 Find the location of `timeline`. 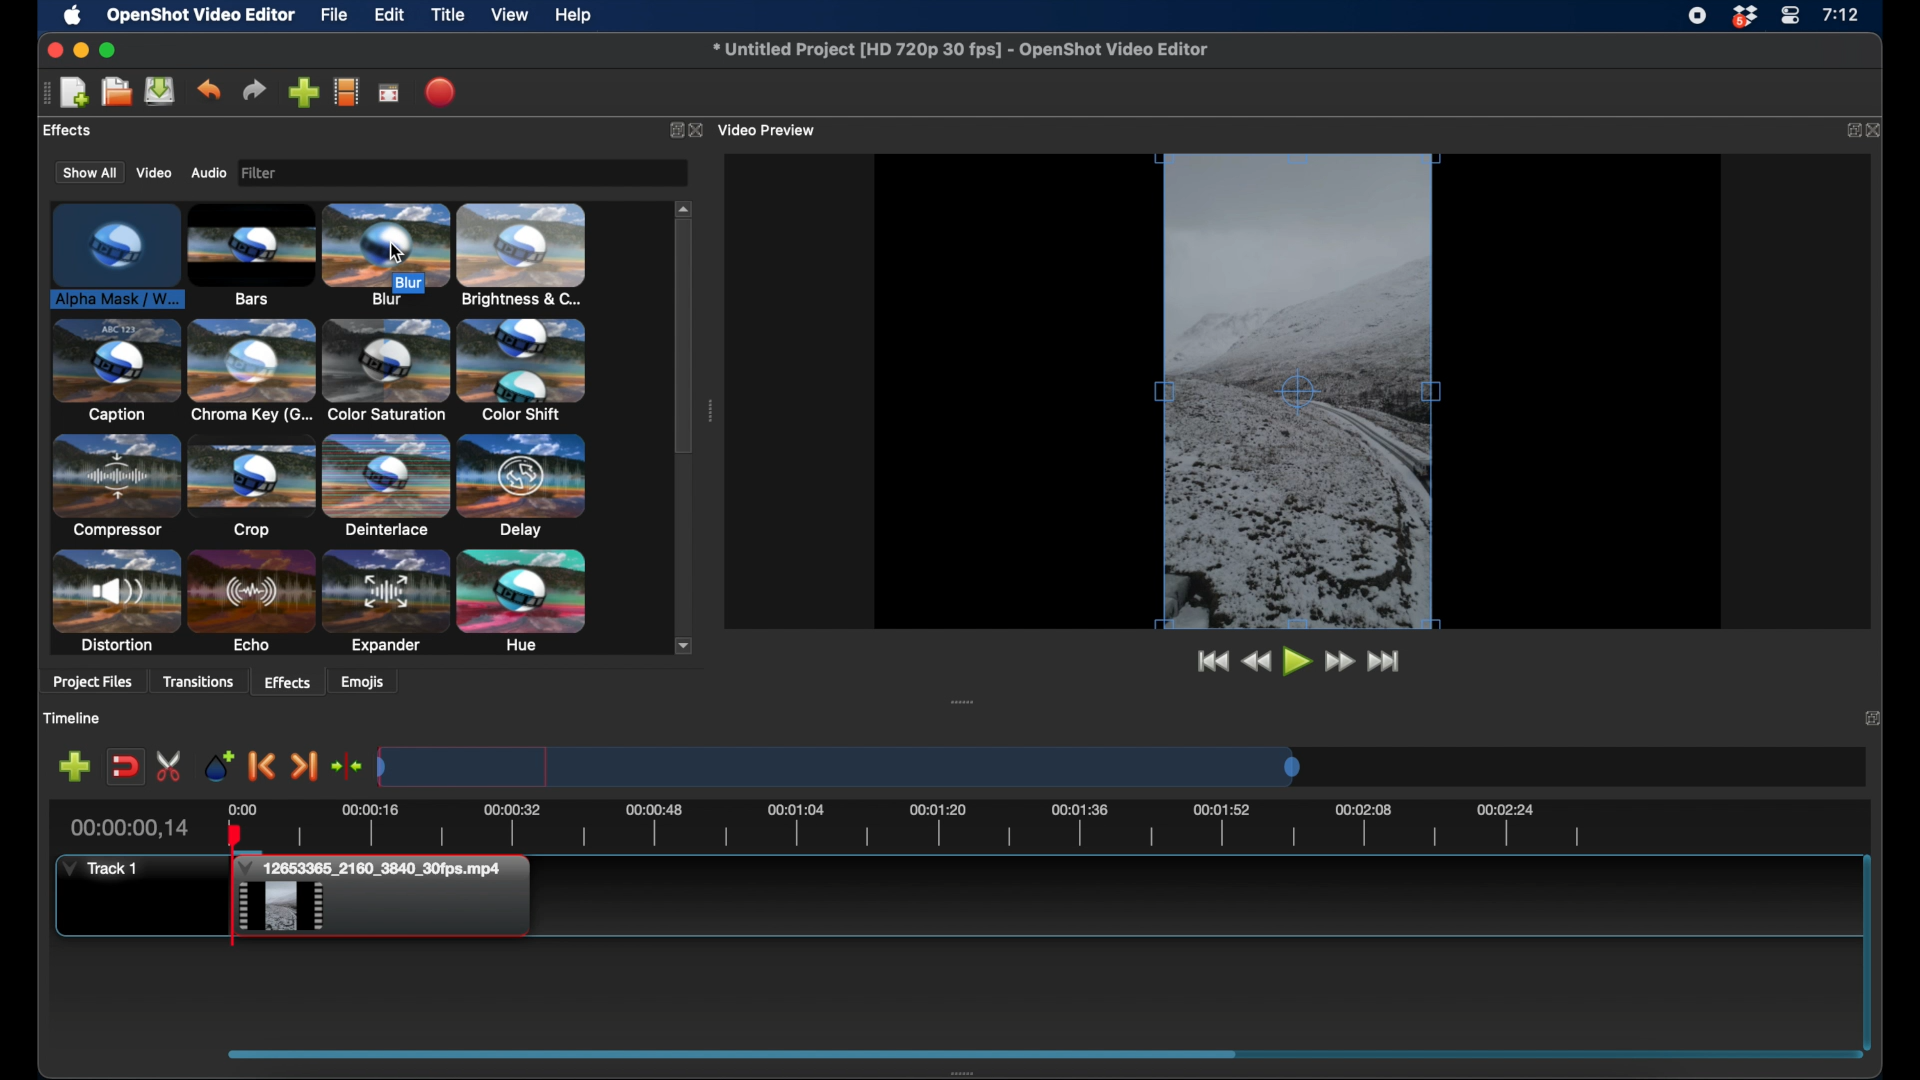

timeline is located at coordinates (71, 718).